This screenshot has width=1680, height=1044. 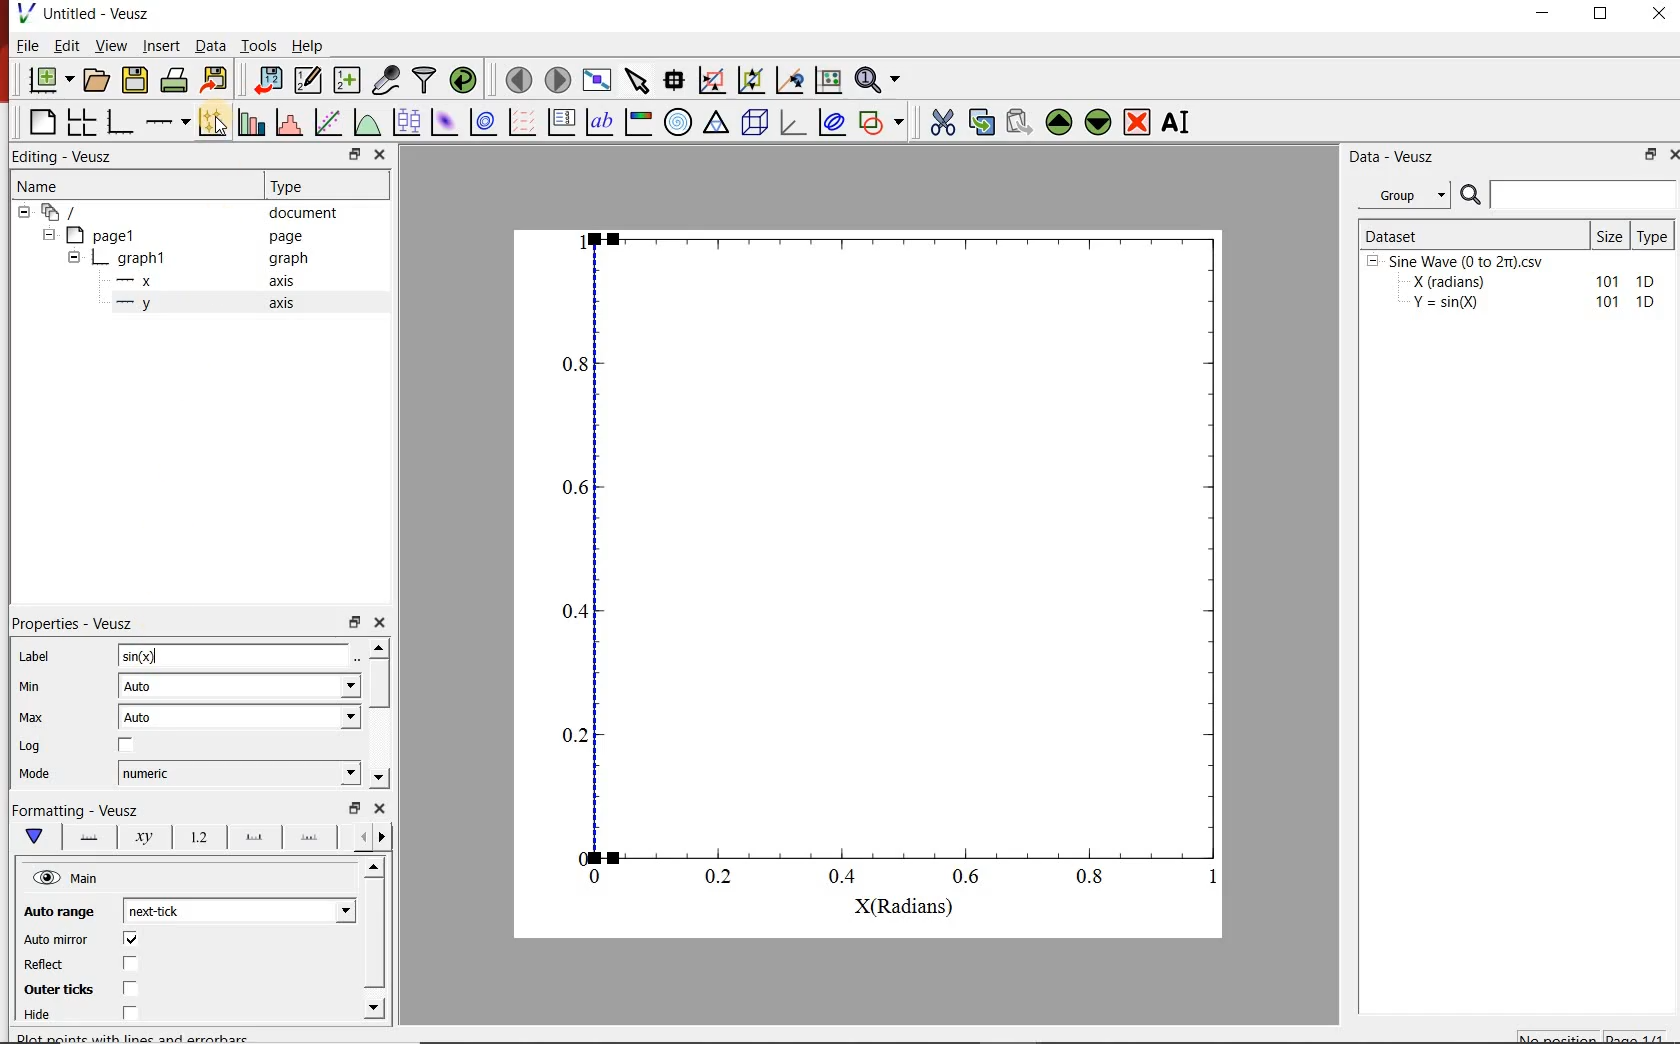 What do you see at coordinates (1018, 122) in the screenshot?
I see `paste` at bounding box center [1018, 122].